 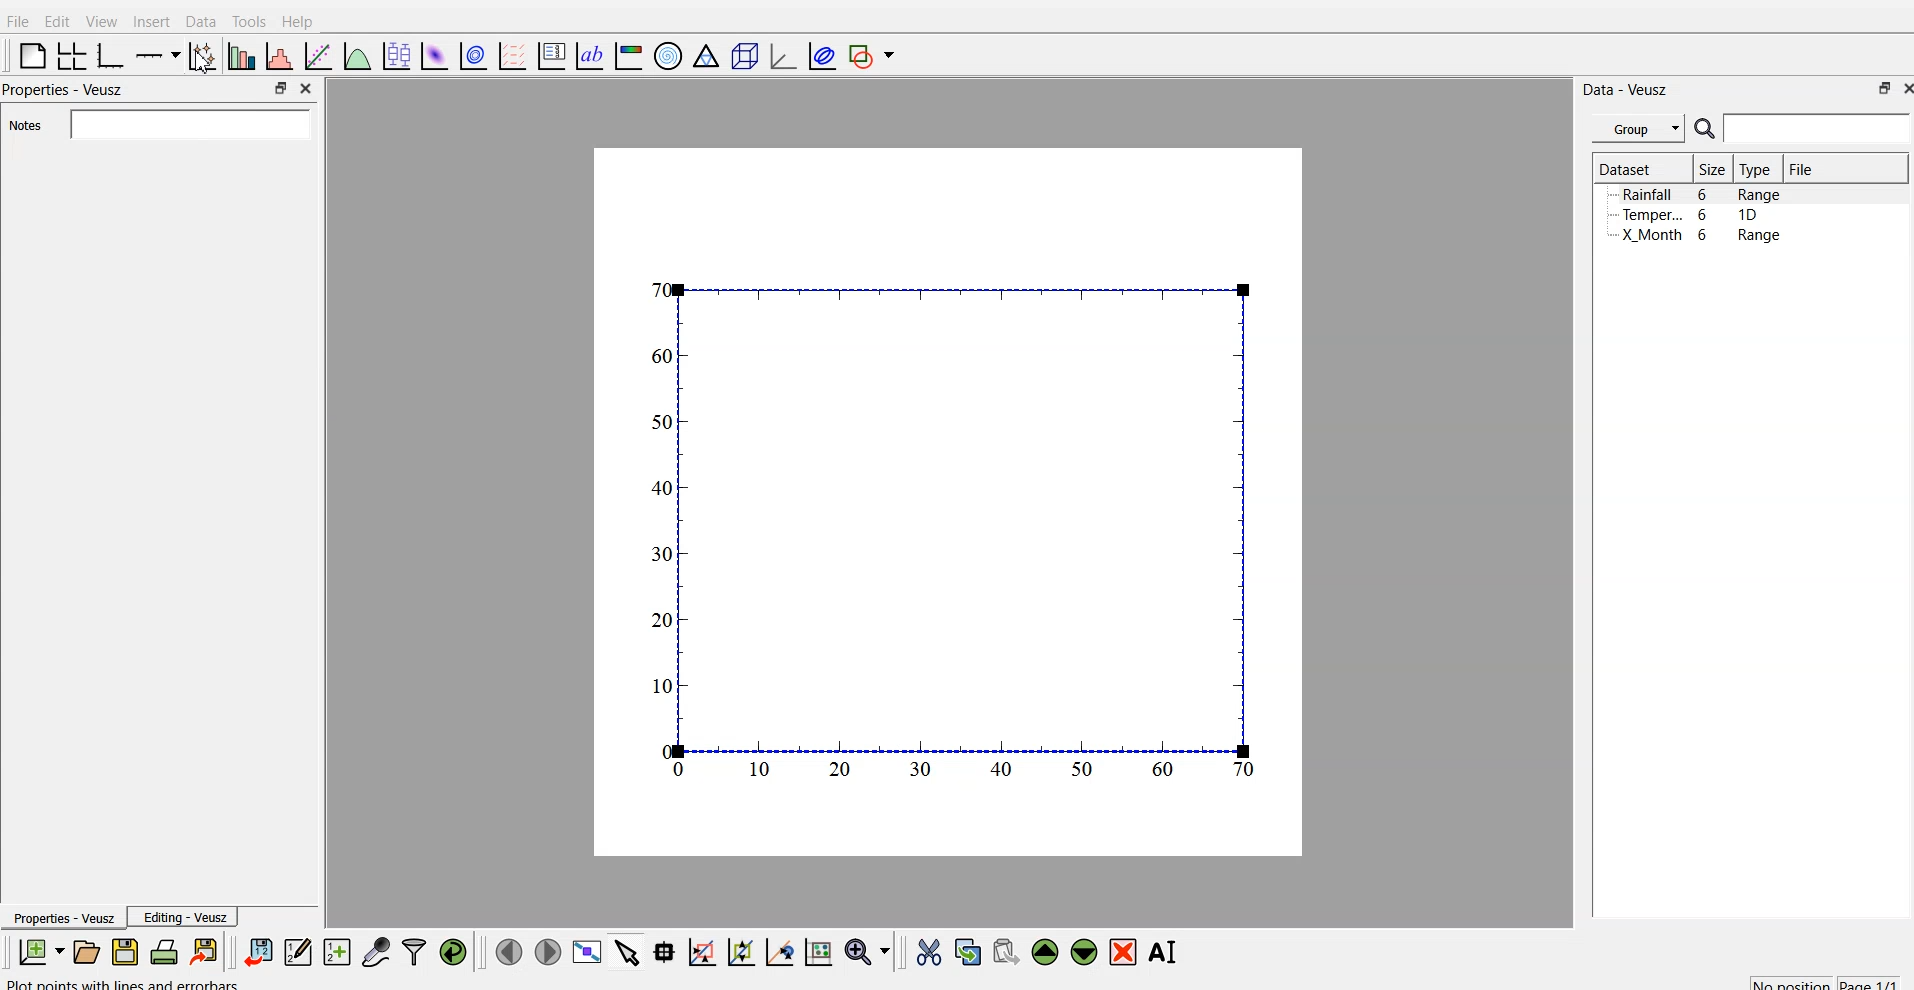 I want to click on arrange grid in graph, so click(x=70, y=57).